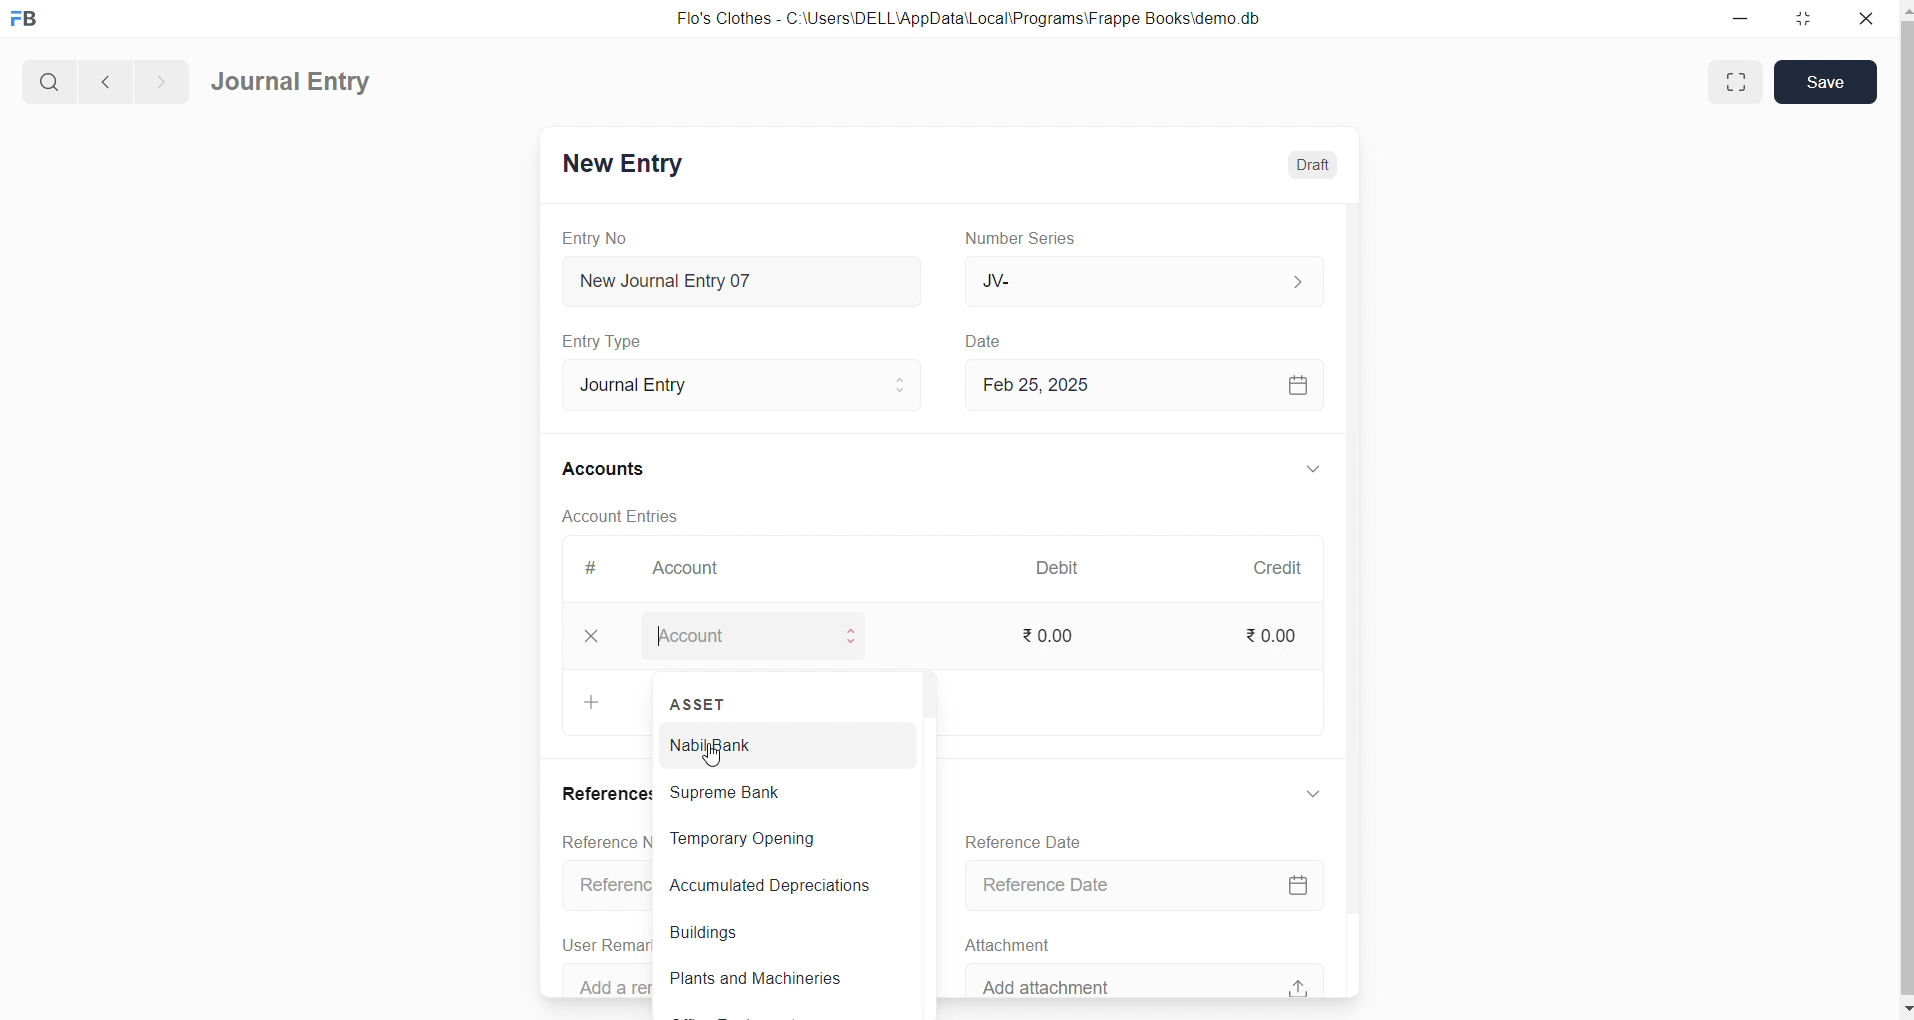 The width and height of the screenshot is (1914, 1020). Describe the element at coordinates (604, 943) in the screenshot. I see `User Remark` at that location.